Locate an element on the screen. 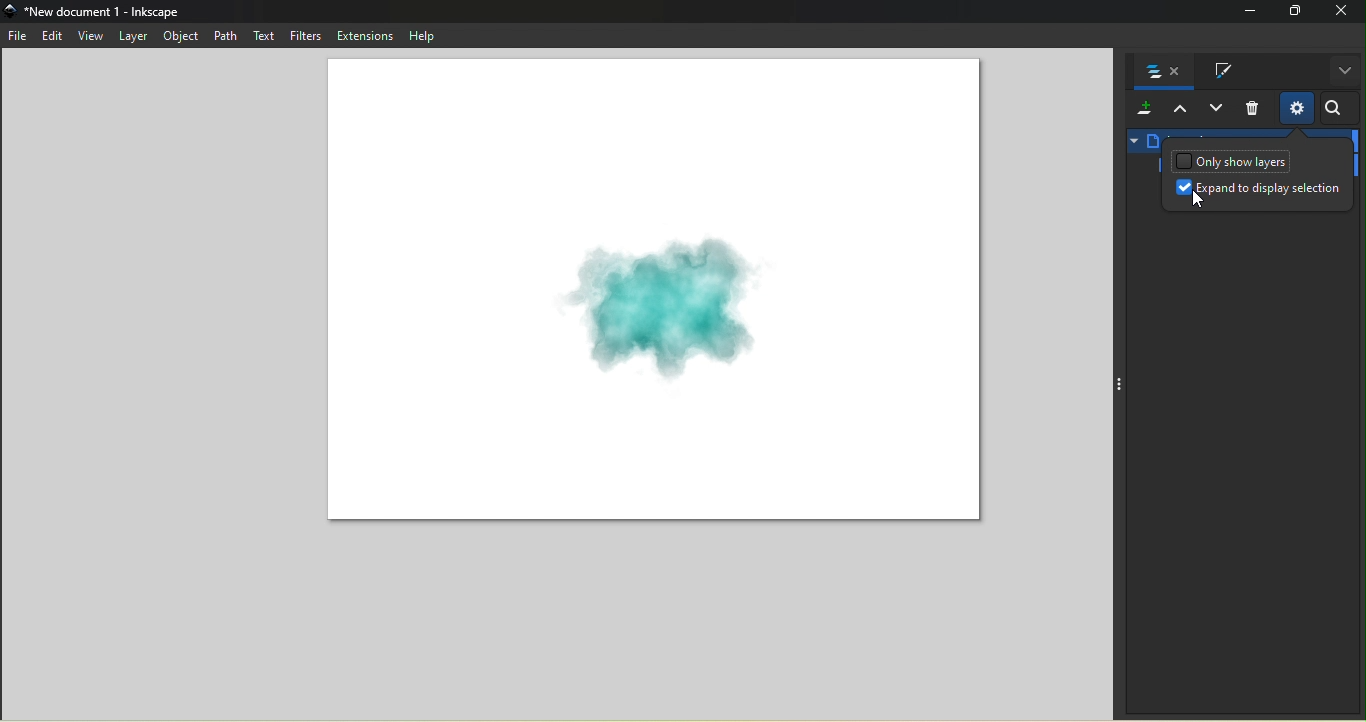  Layer and objects is located at coordinates (1160, 71).